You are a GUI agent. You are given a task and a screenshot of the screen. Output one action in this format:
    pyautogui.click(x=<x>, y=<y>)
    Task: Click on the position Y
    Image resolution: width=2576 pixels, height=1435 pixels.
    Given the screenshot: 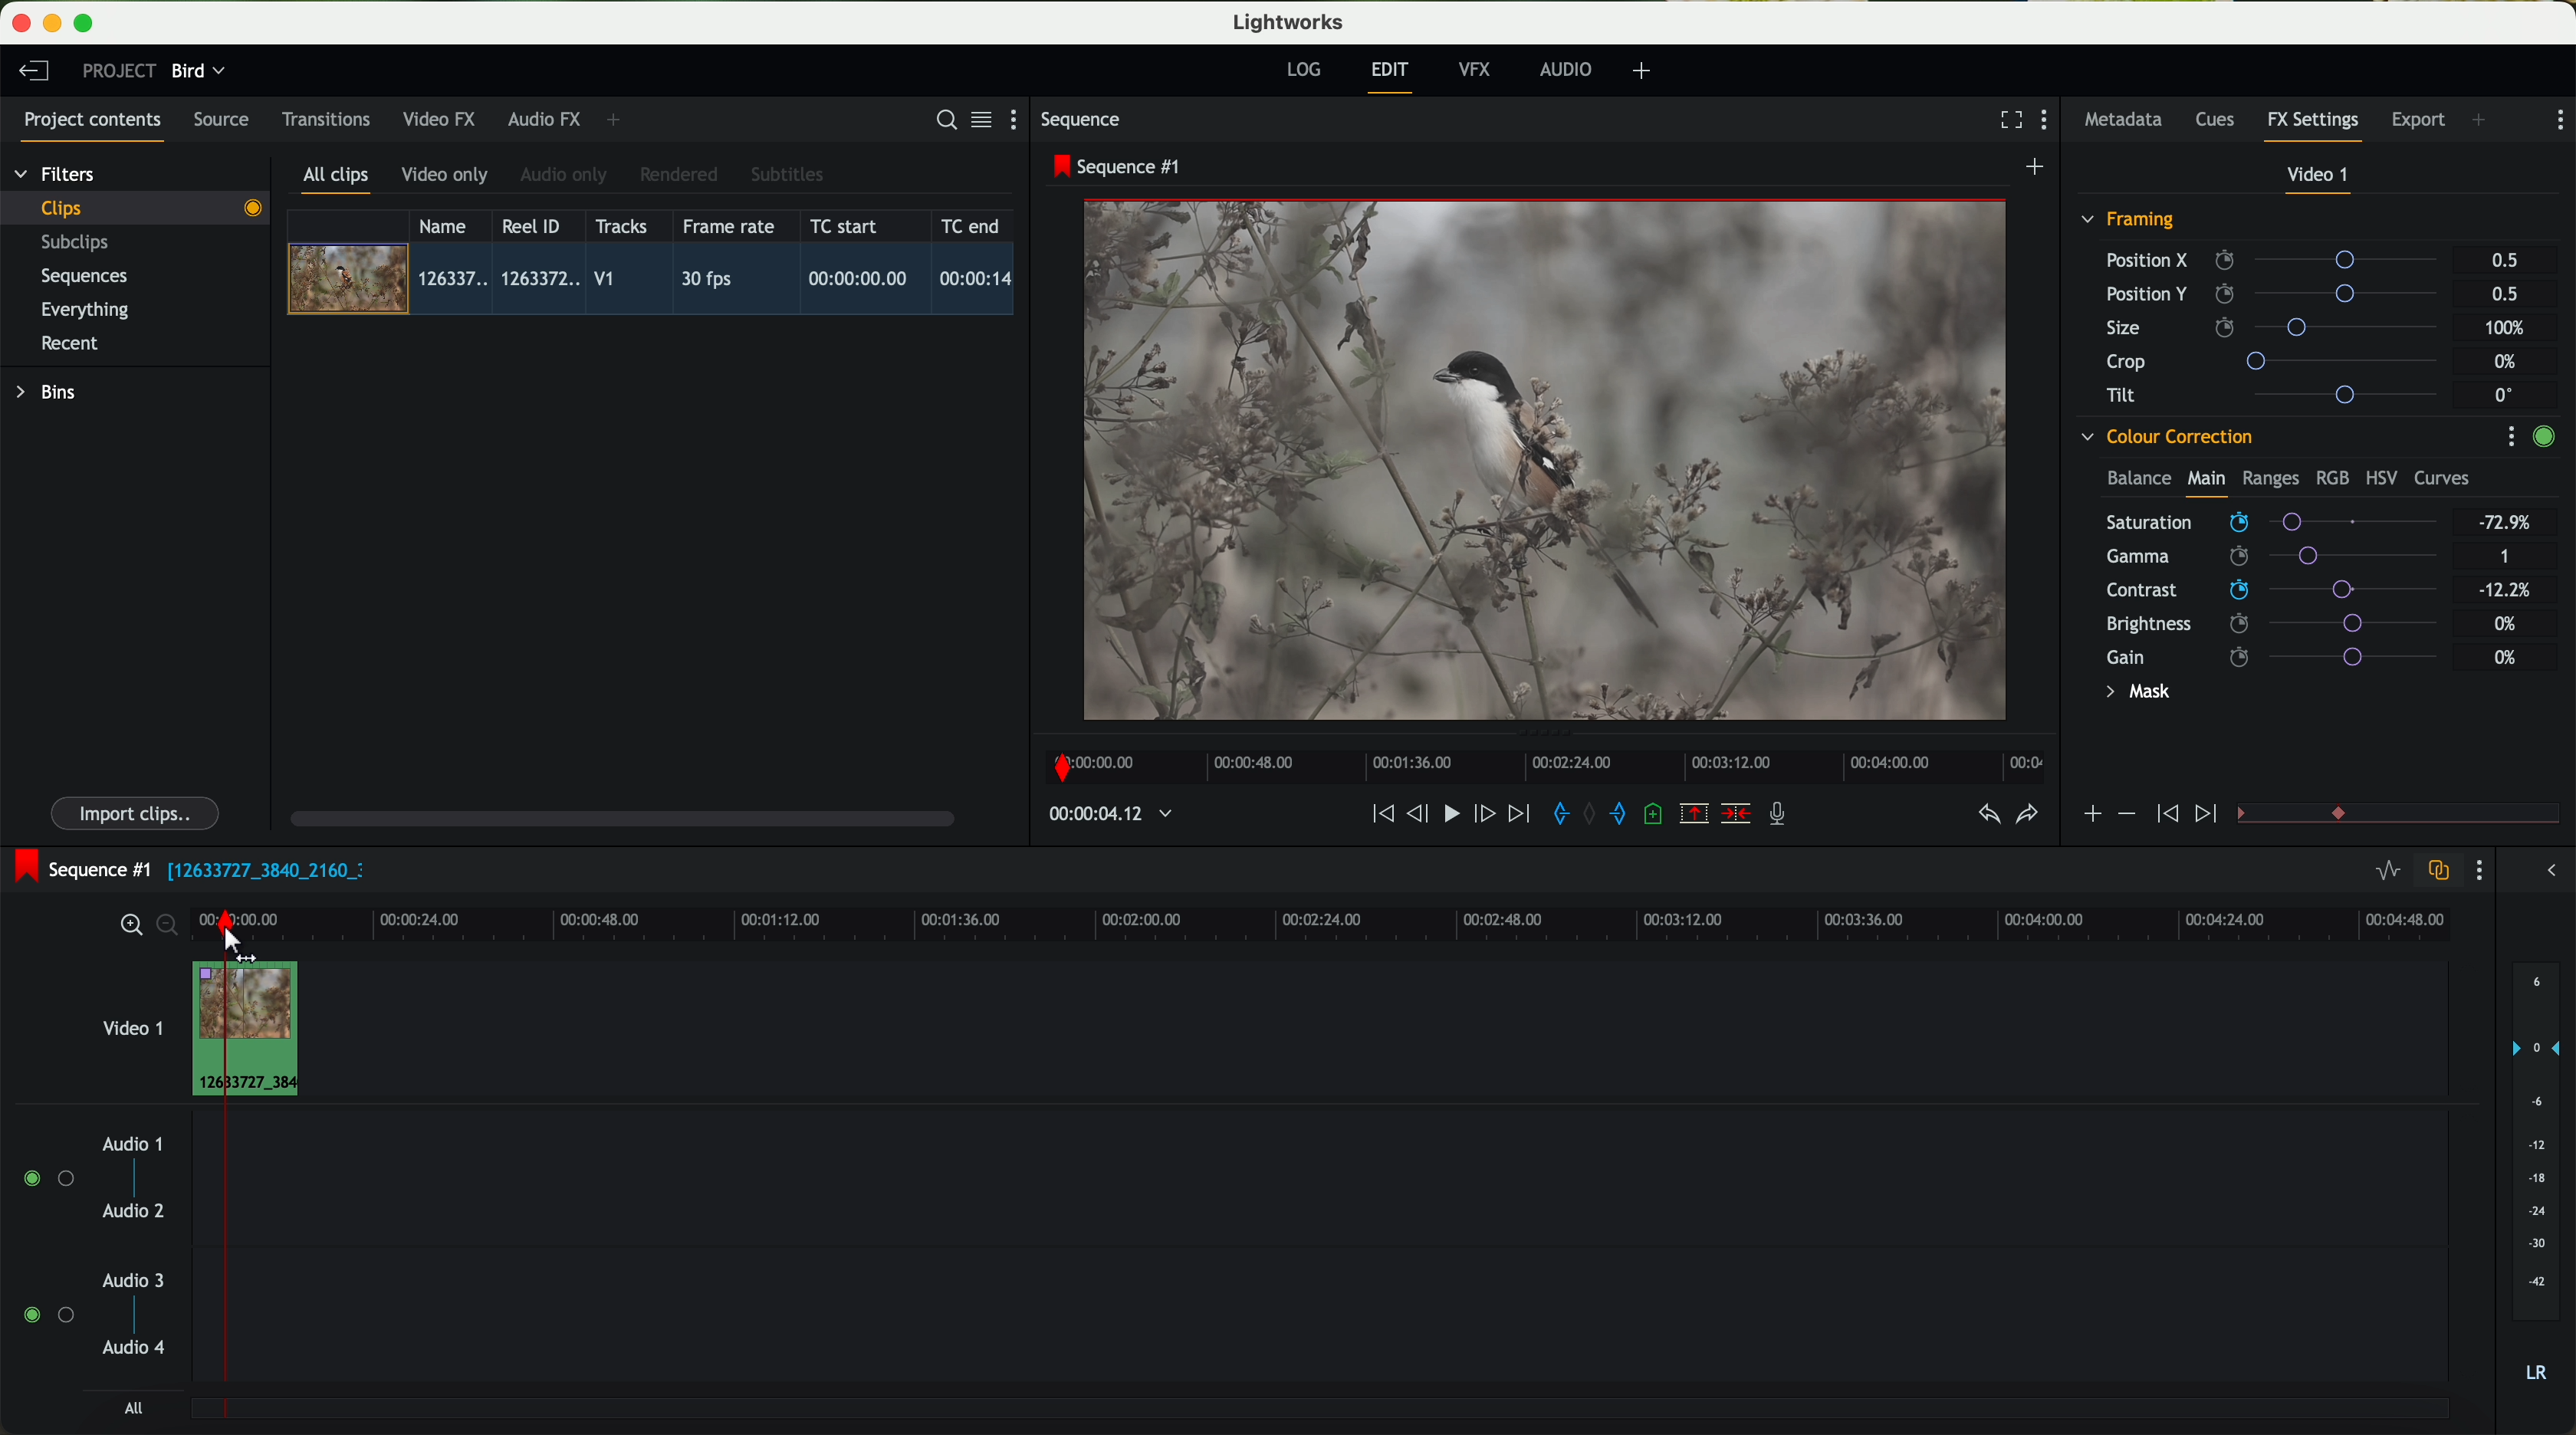 What is the action you would take?
    pyautogui.click(x=2280, y=293)
    